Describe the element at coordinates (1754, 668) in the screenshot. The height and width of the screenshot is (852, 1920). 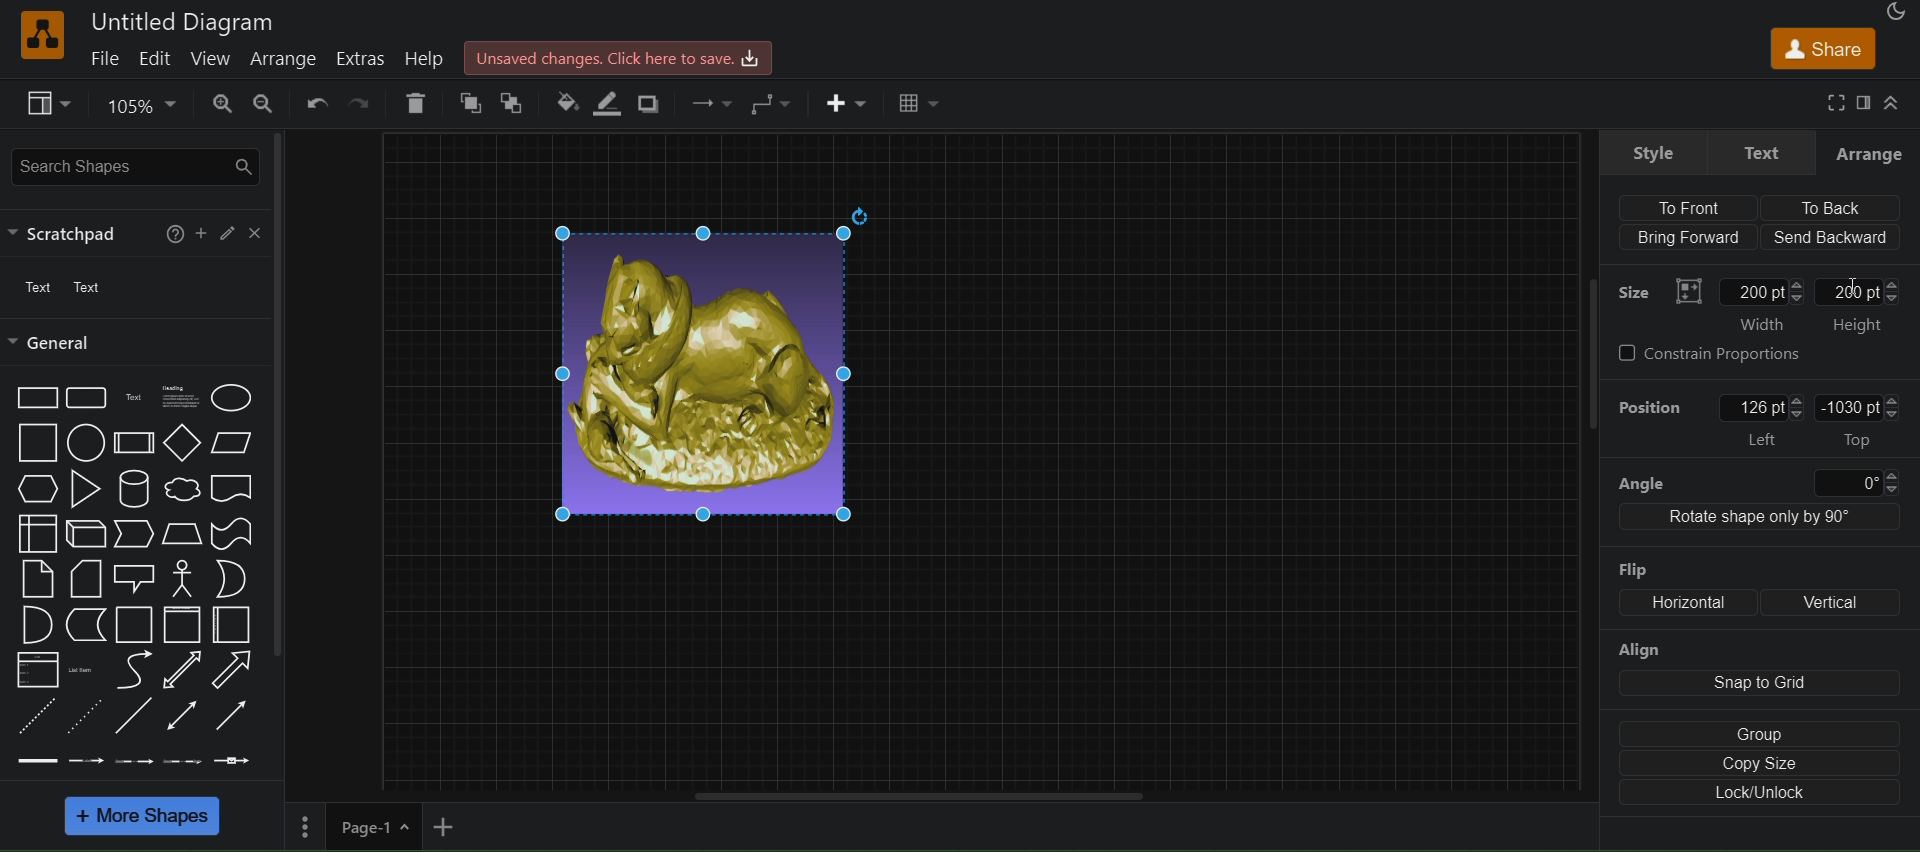
I see `align` at that location.